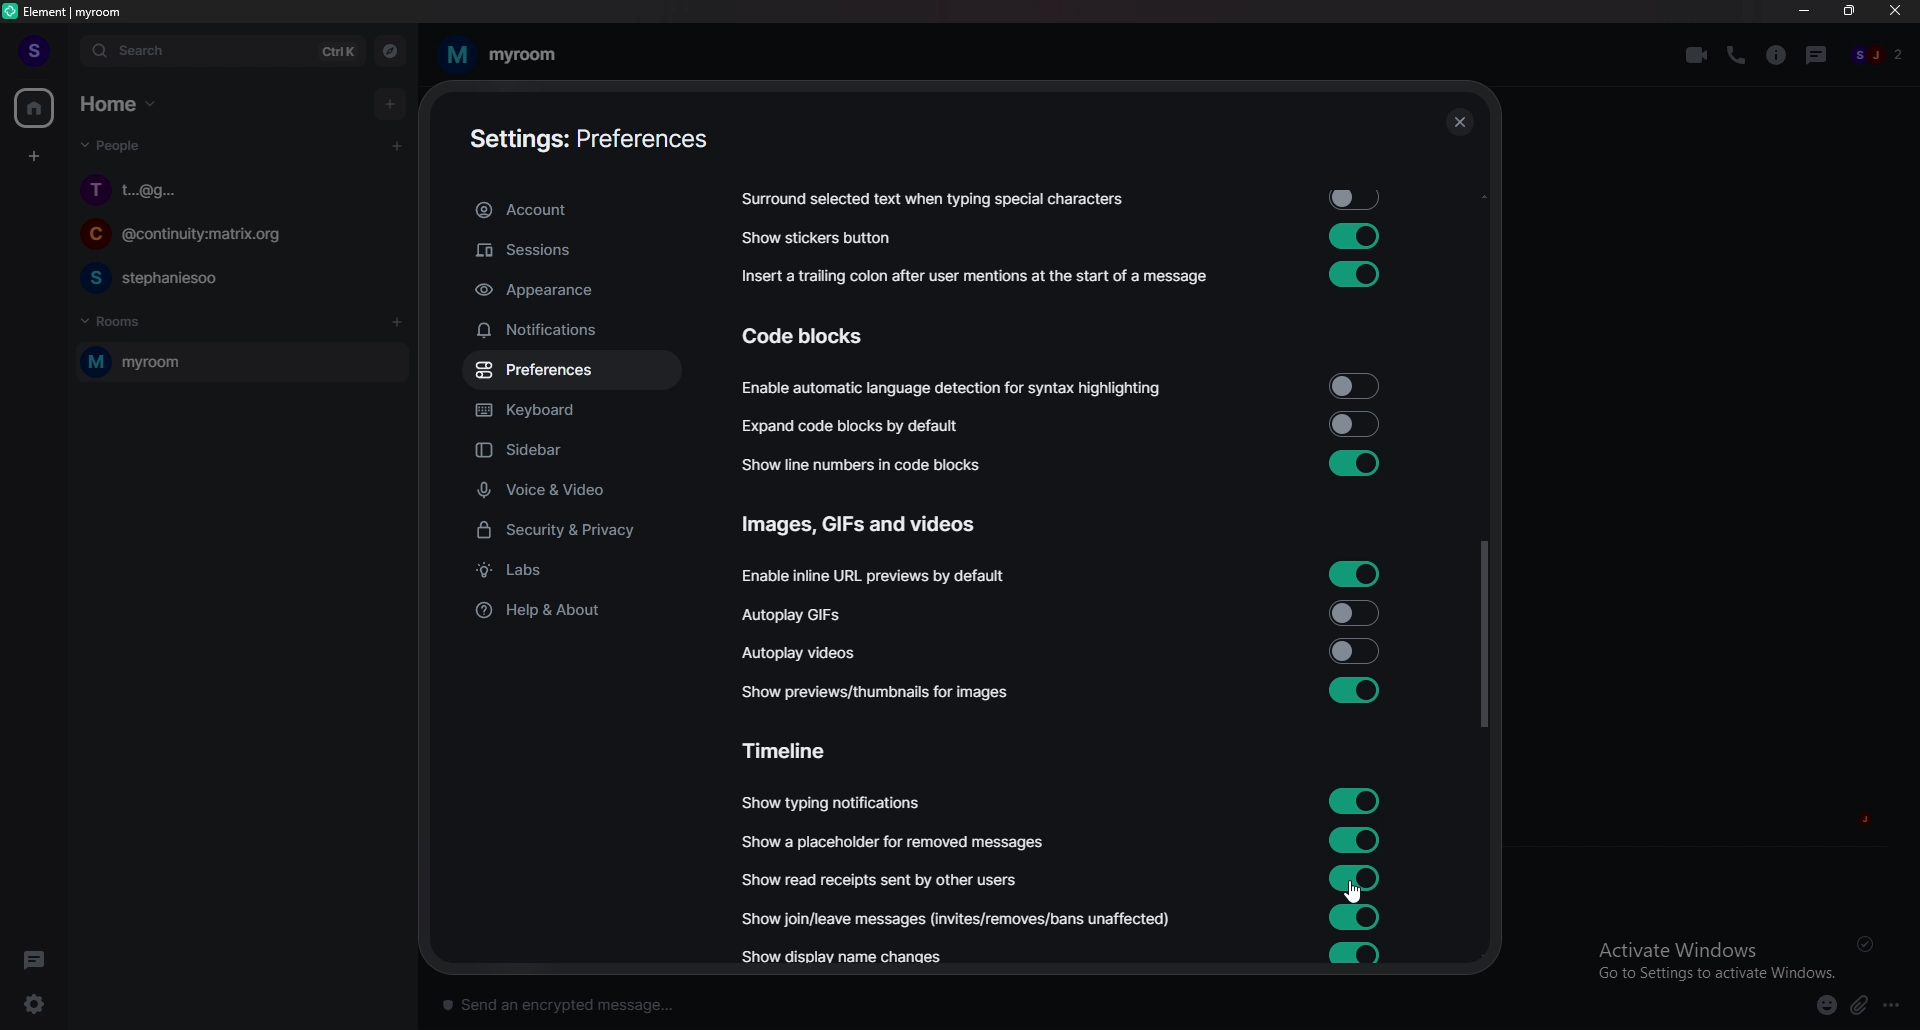  I want to click on dark, so click(39, 959).